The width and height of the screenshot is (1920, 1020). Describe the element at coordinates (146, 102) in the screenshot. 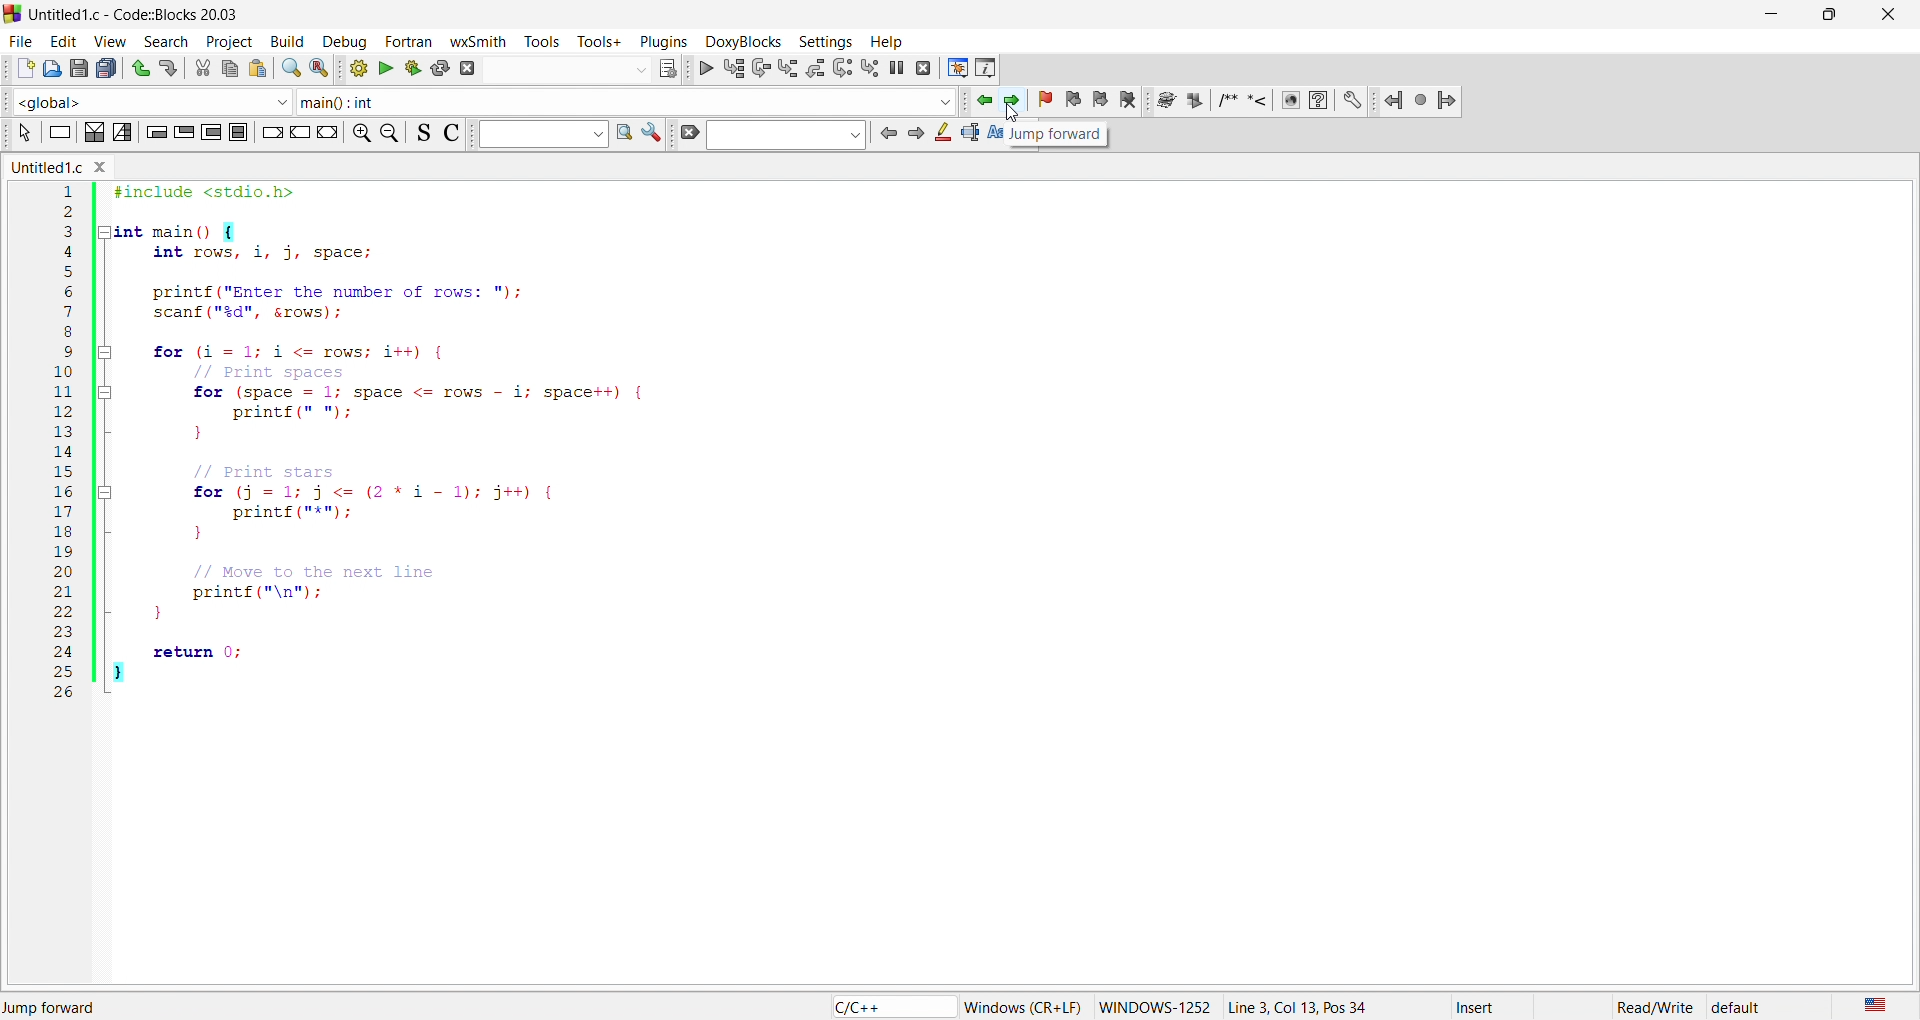

I see `function scope` at that location.